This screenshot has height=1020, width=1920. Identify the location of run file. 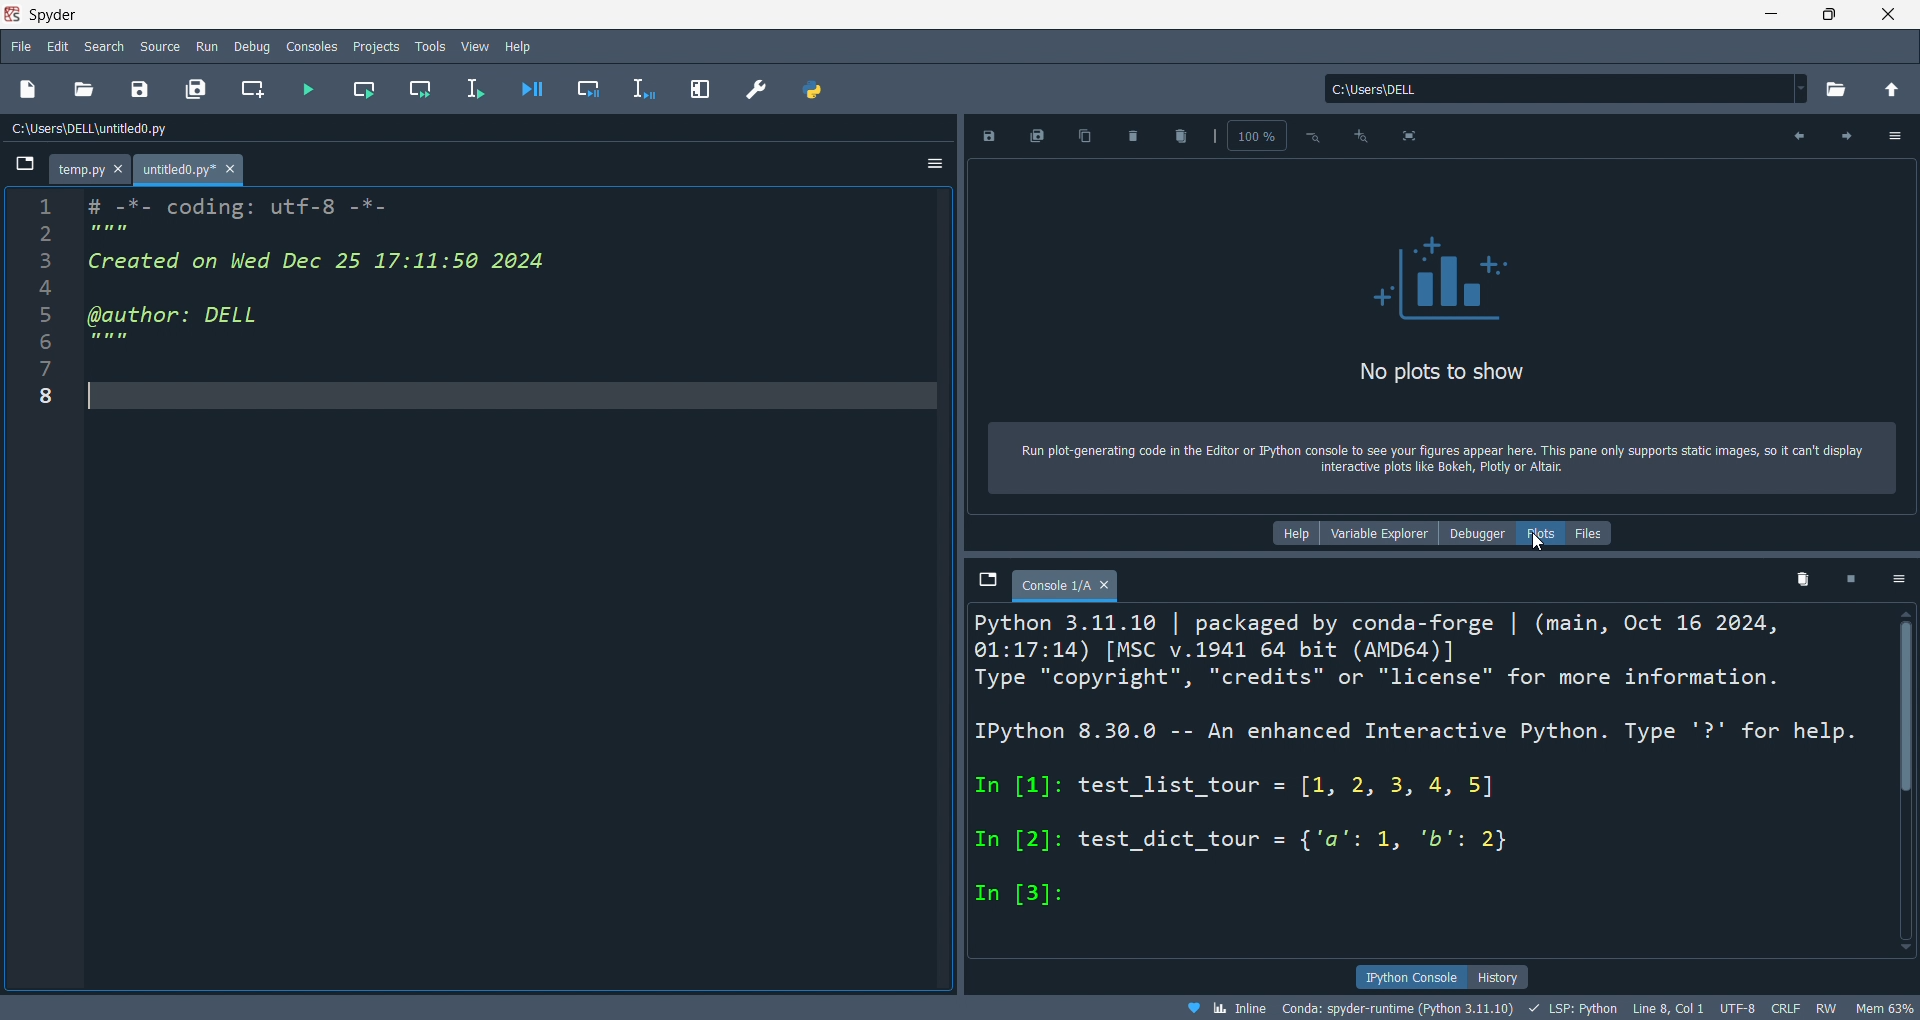
(304, 88).